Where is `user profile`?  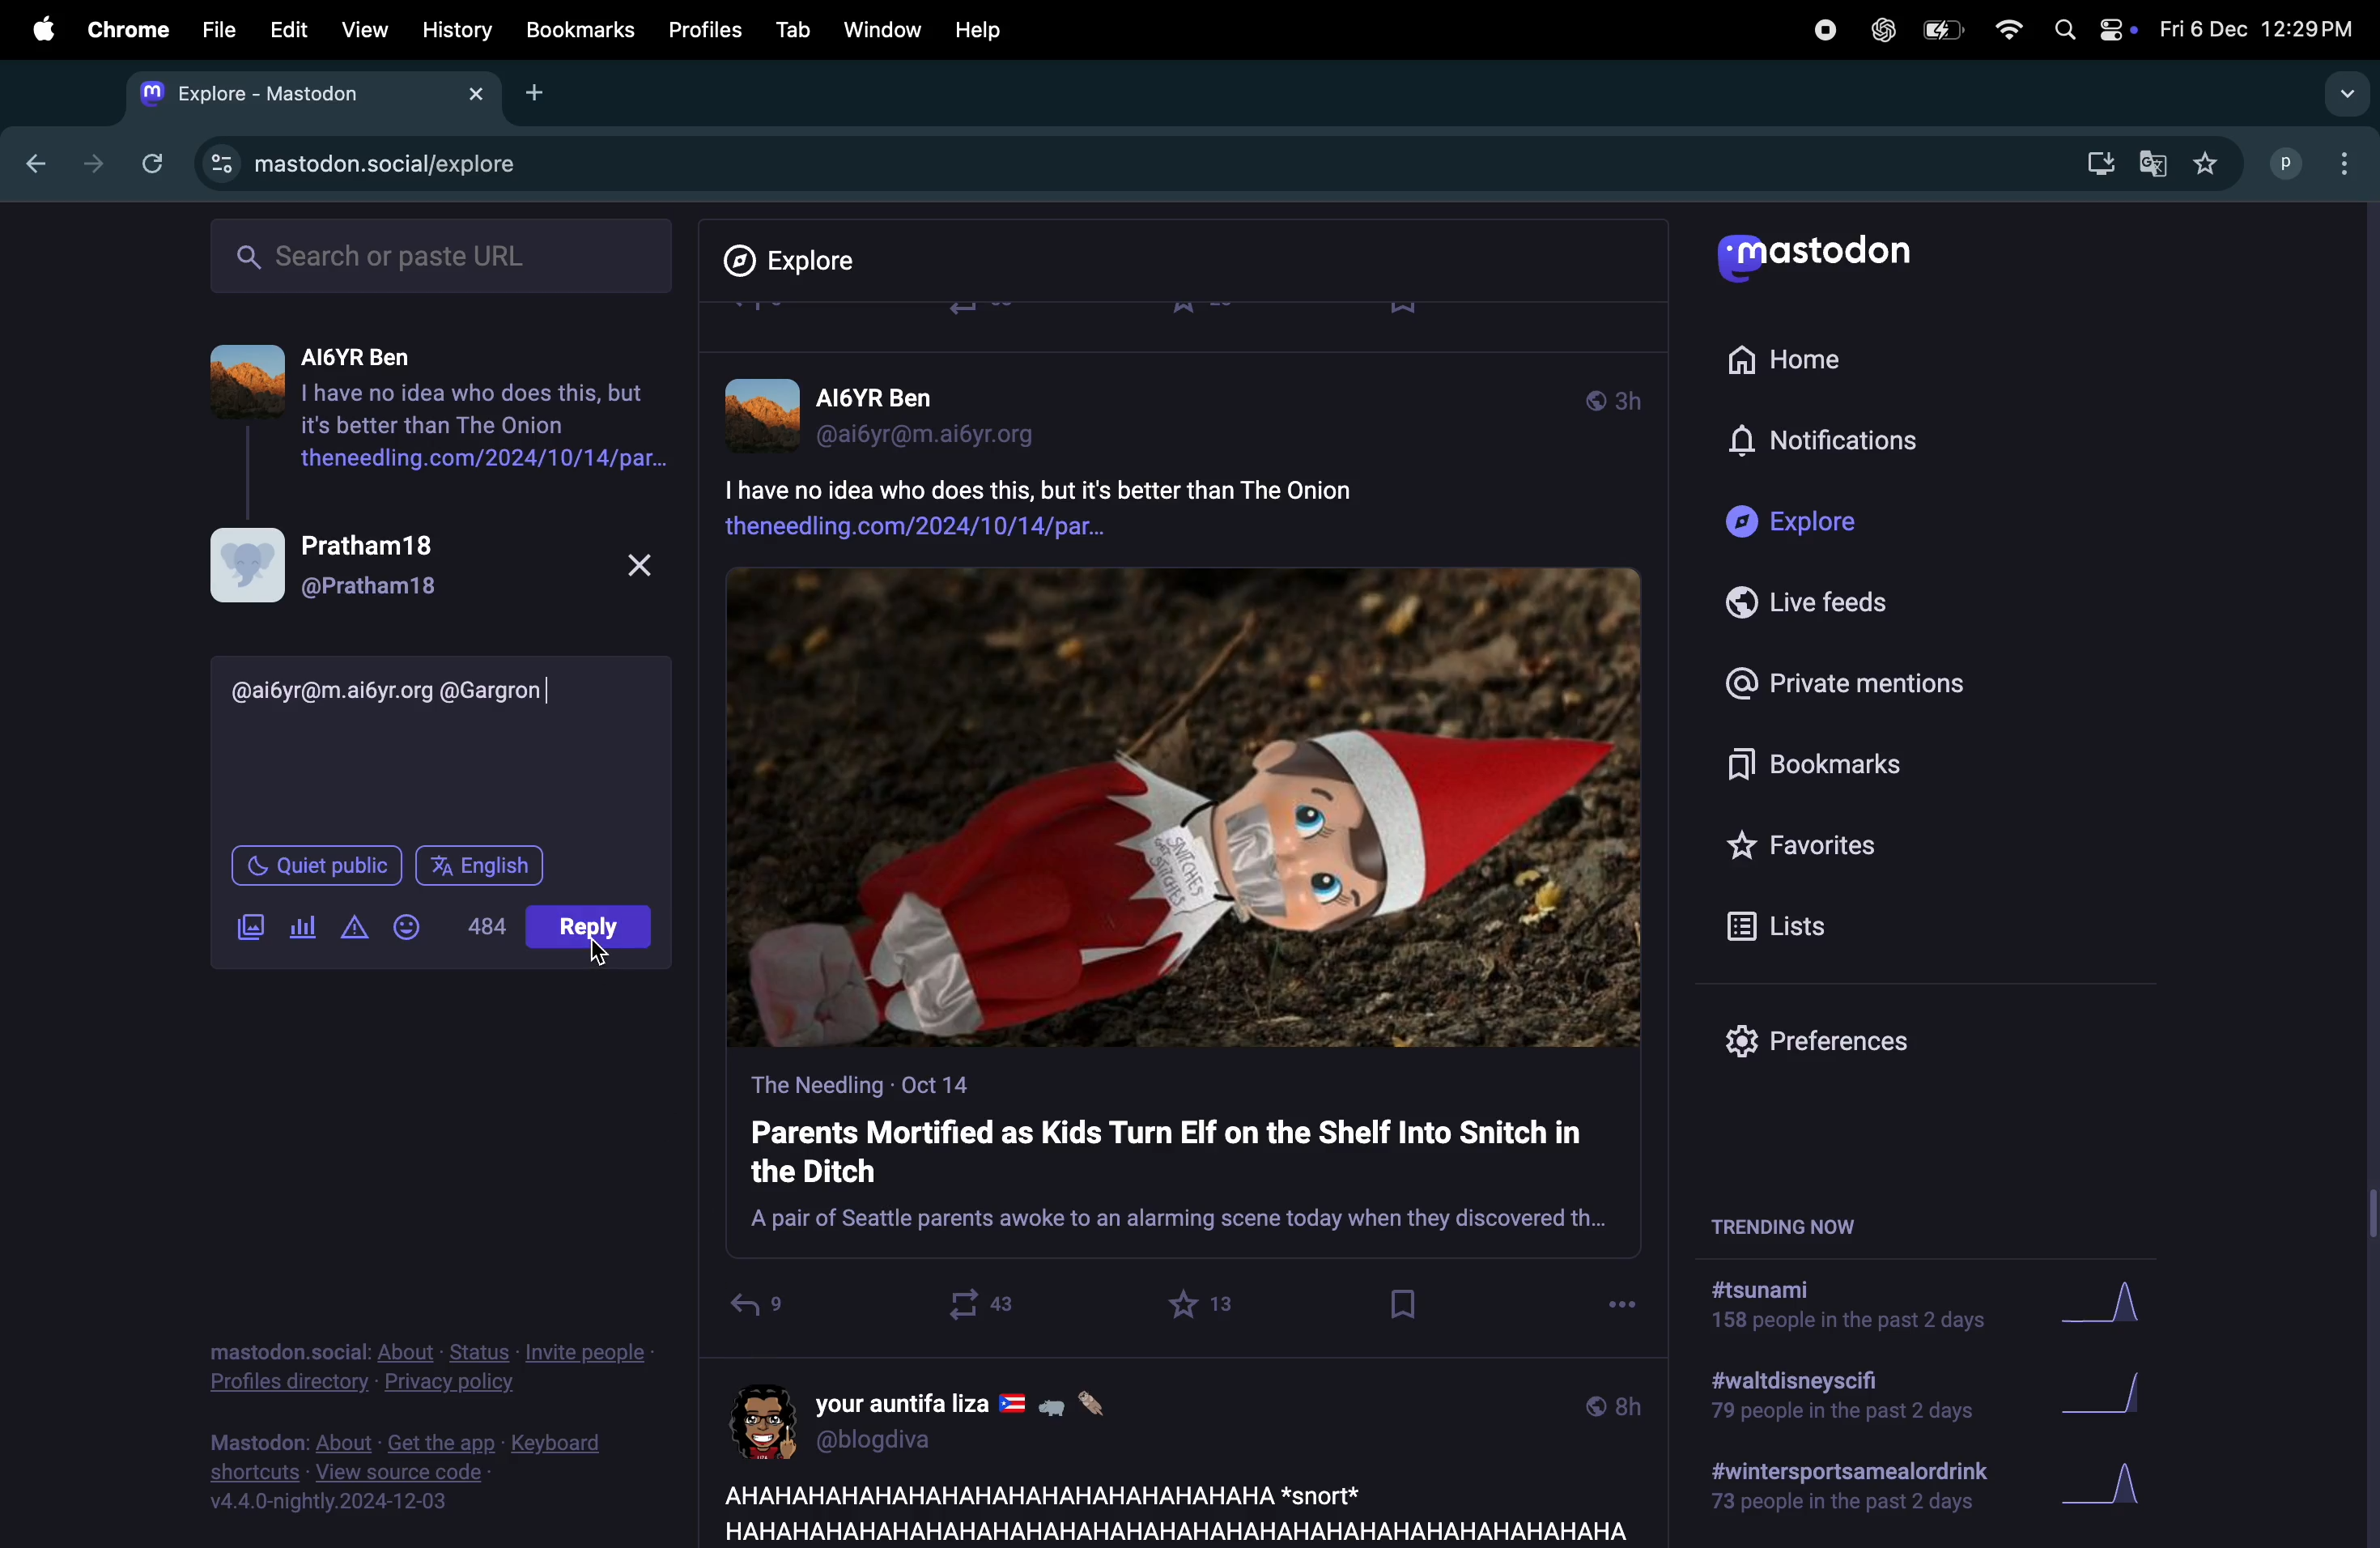
user profile is located at coordinates (899, 411).